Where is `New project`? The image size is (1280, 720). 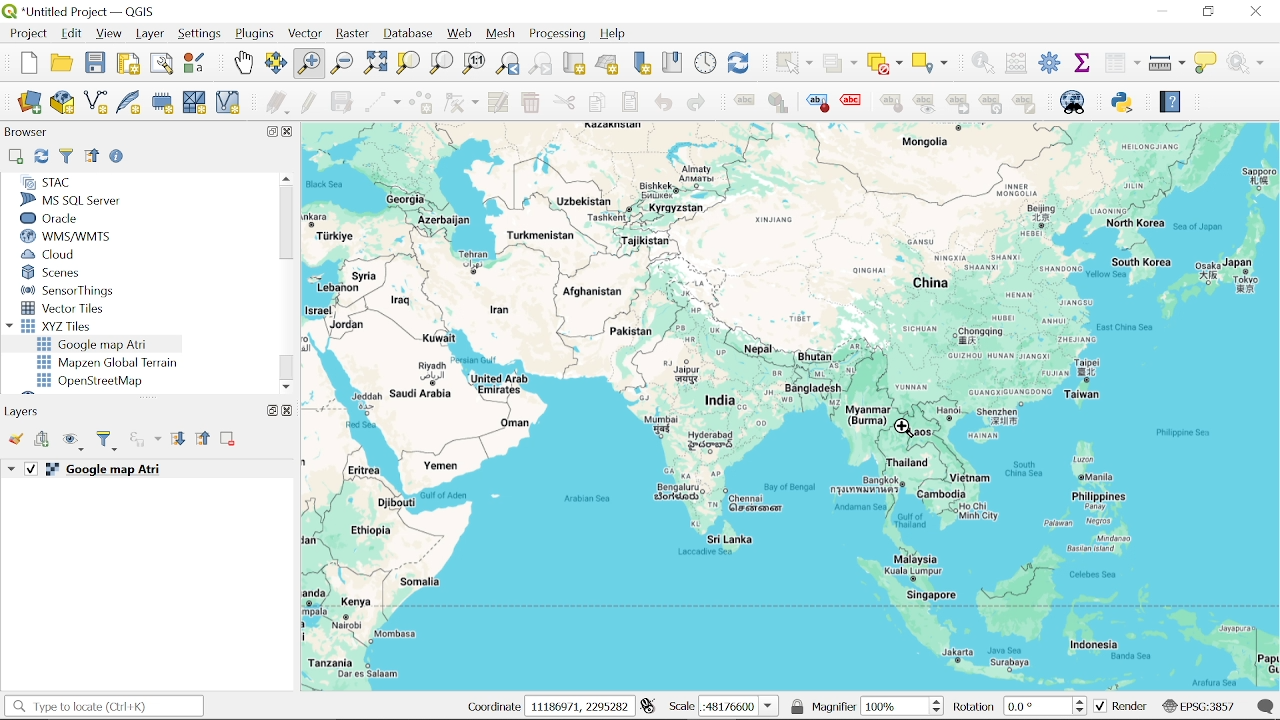
New project is located at coordinates (30, 63).